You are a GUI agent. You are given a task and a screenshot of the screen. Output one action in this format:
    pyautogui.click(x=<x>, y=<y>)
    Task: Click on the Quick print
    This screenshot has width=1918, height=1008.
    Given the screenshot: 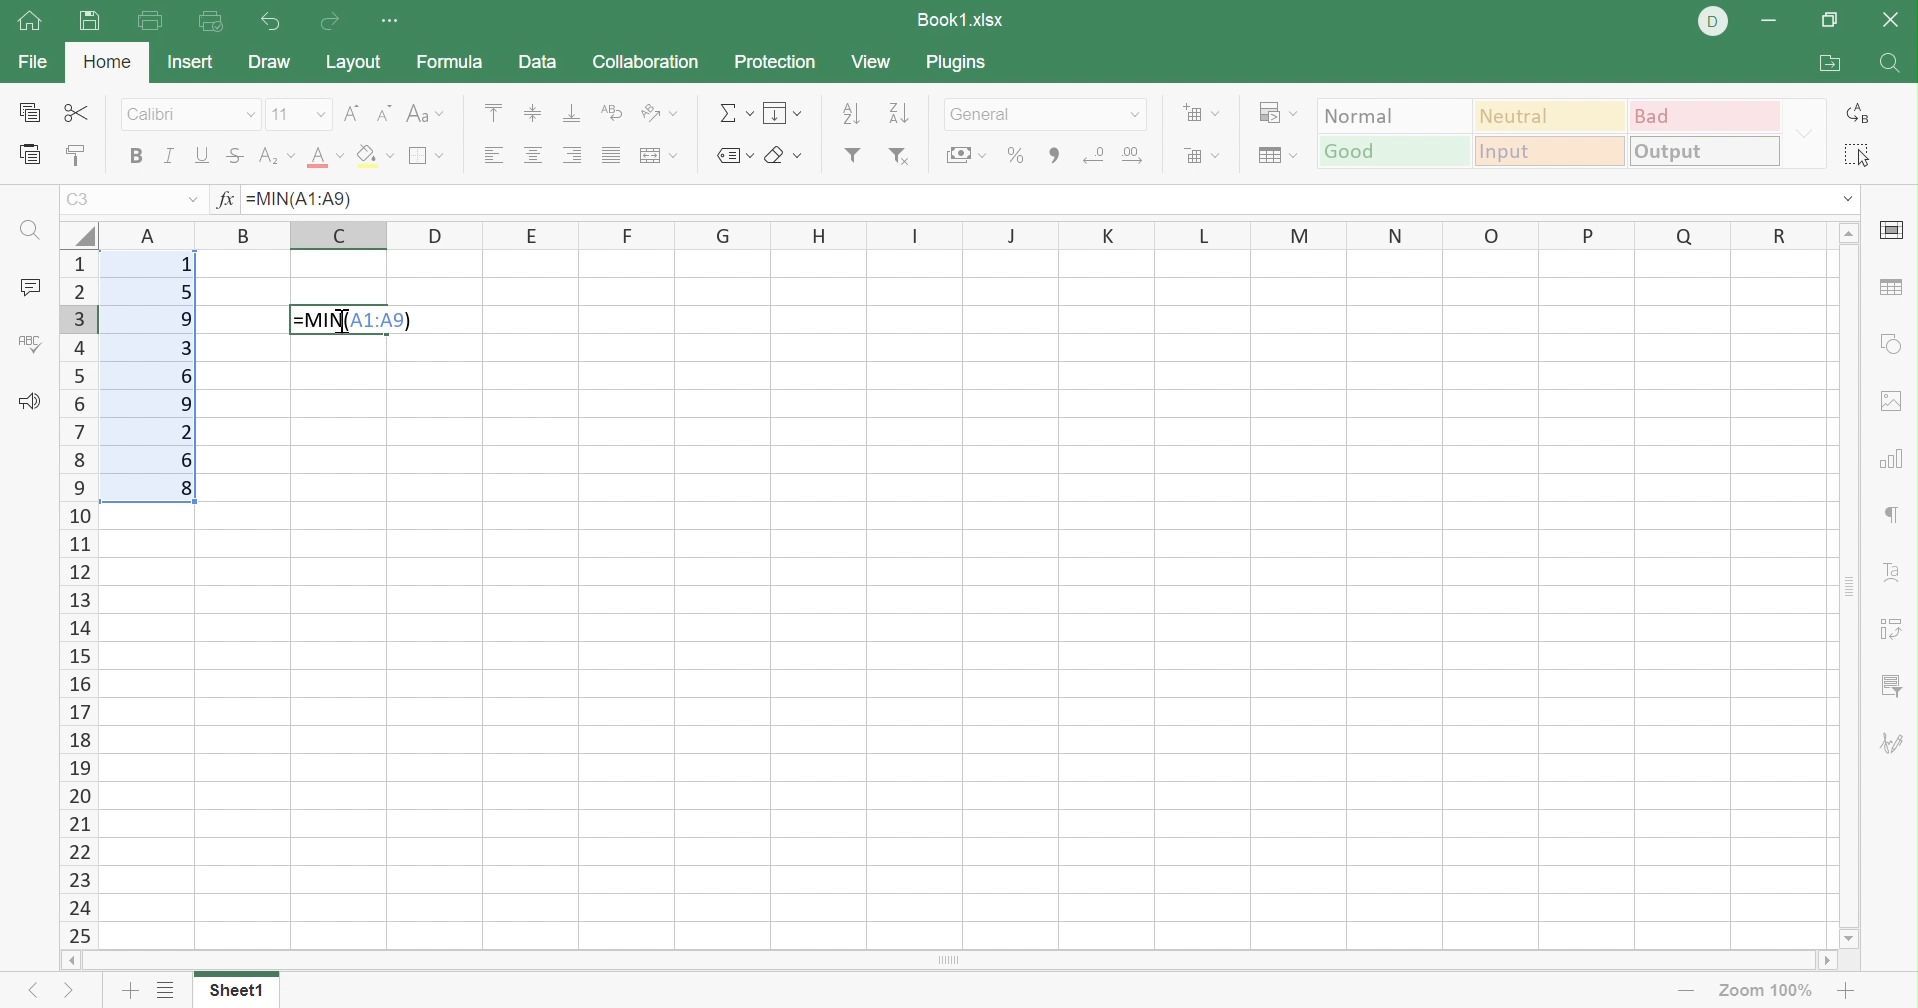 What is the action you would take?
    pyautogui.click(x=212, y=24)
    